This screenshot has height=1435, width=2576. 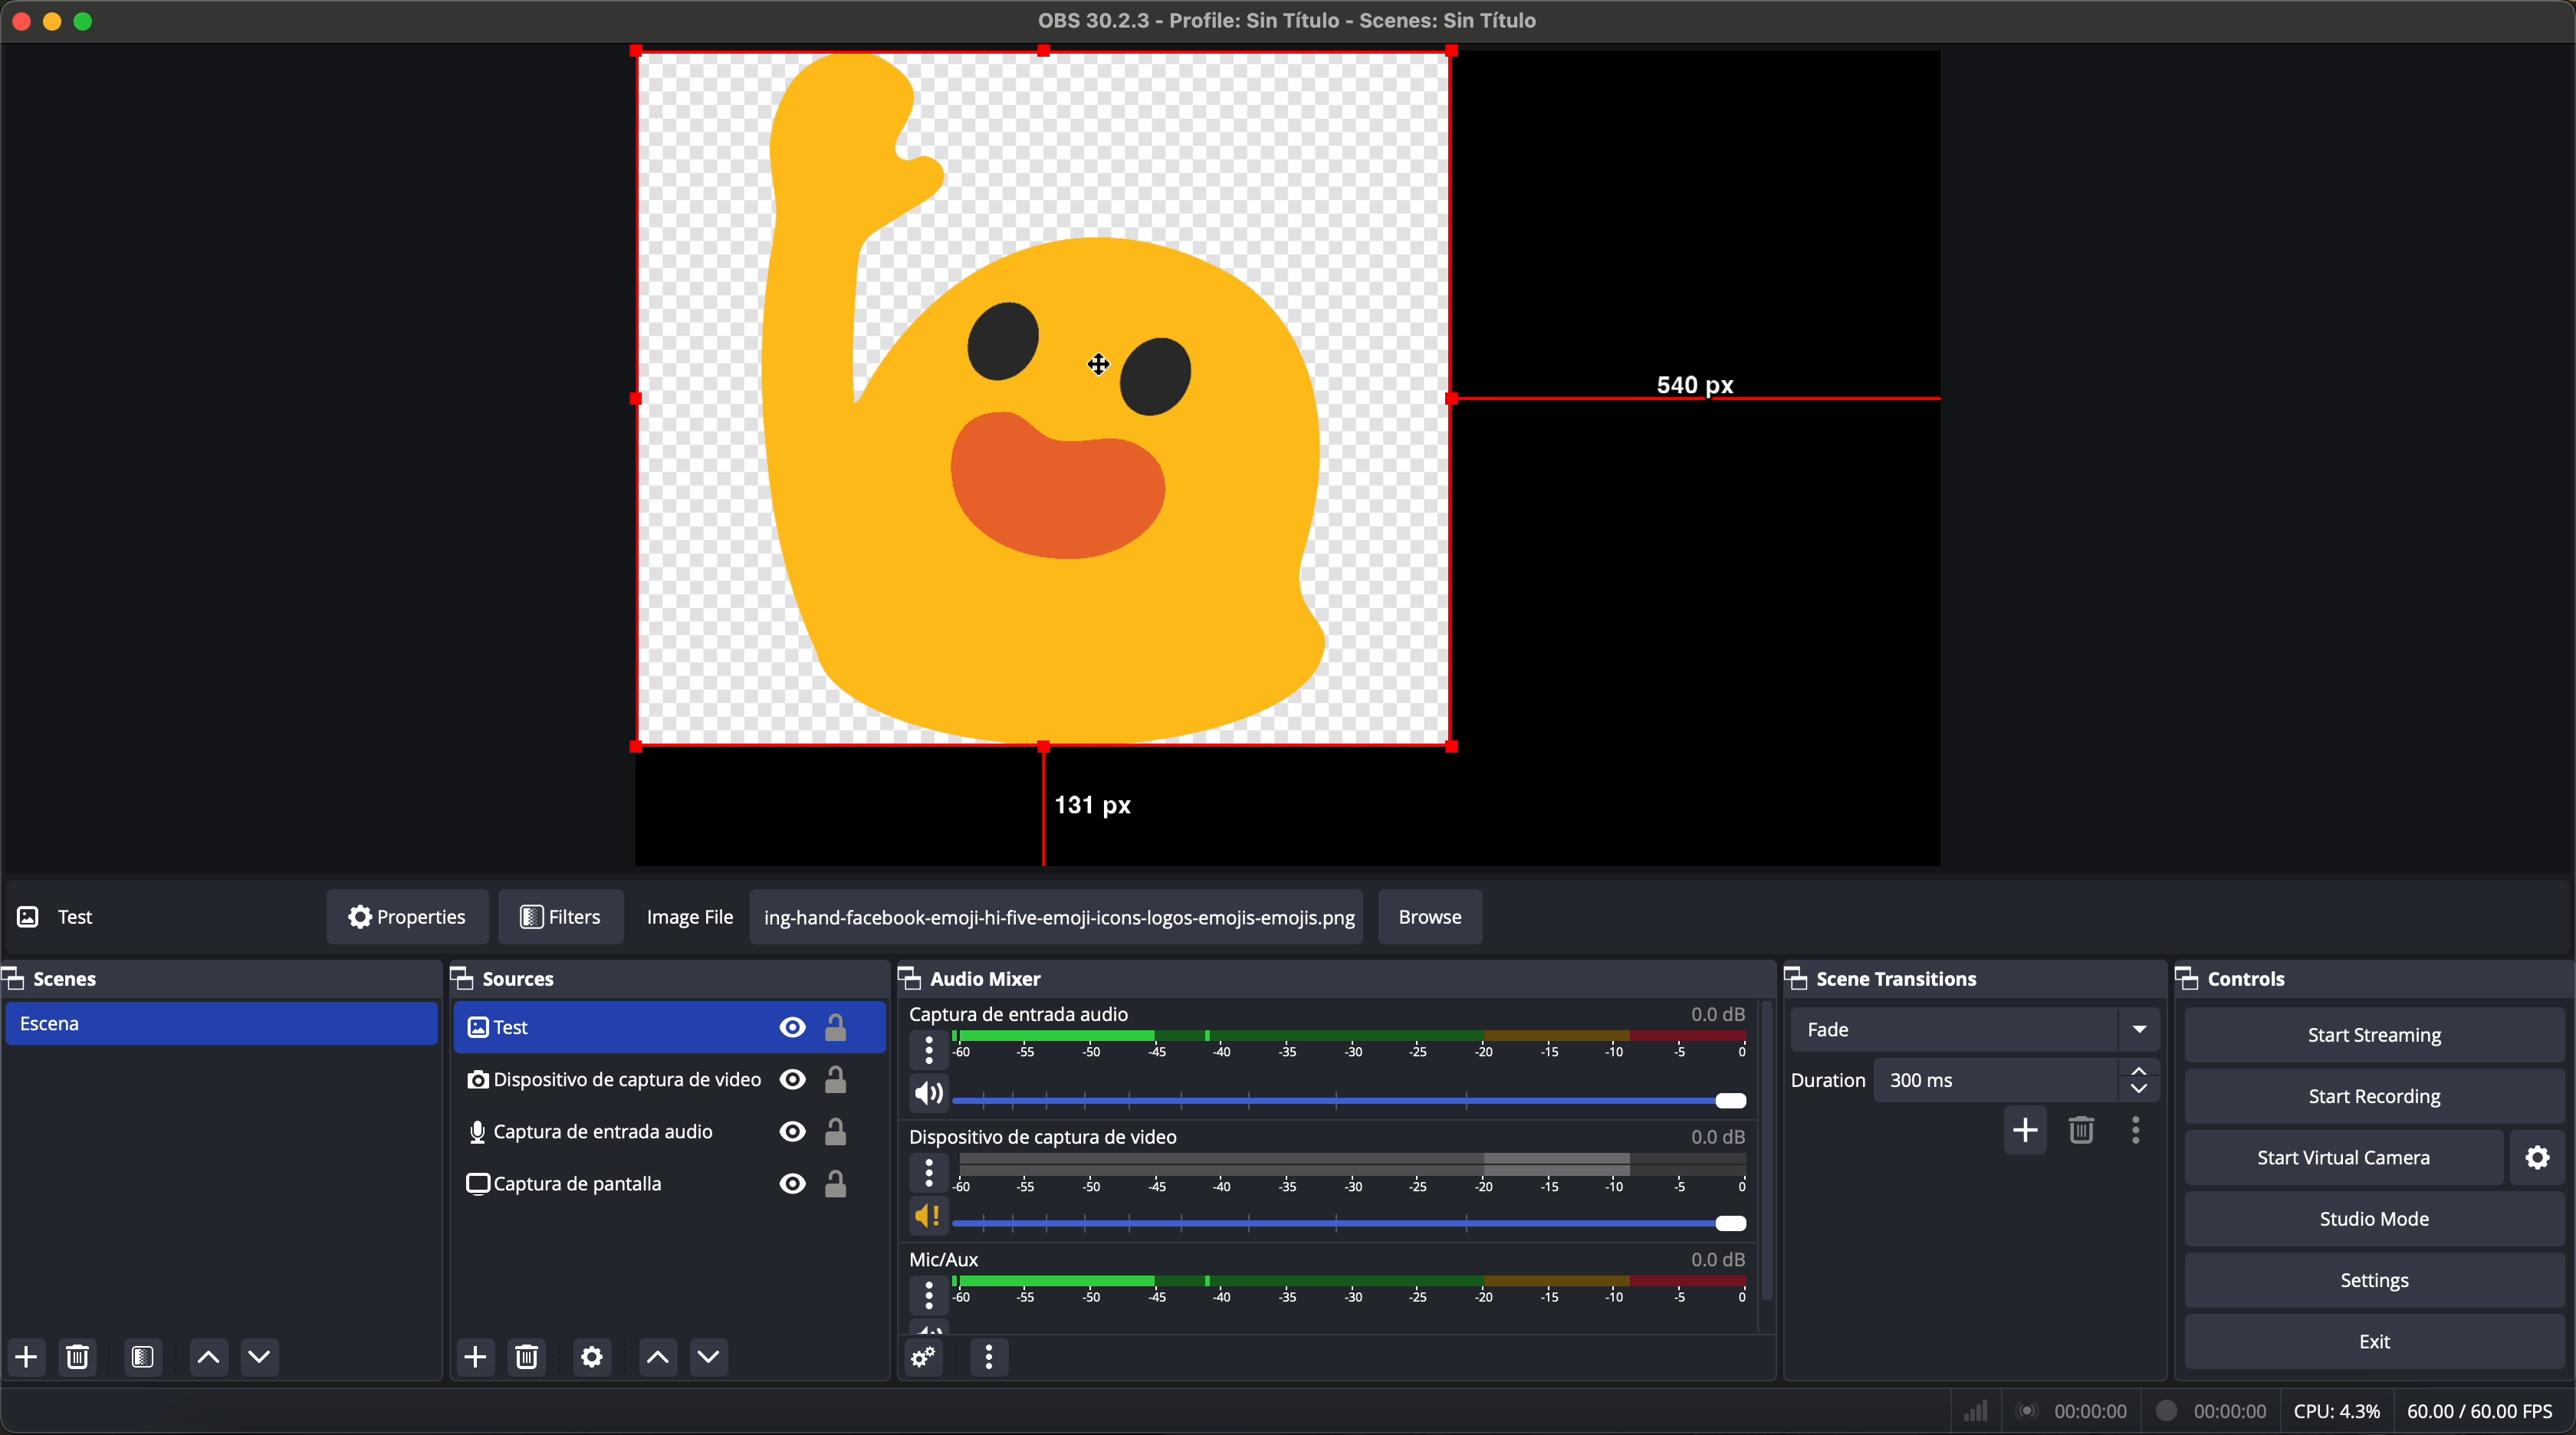 I want to click on minimize program, so click(x=53, y=21).